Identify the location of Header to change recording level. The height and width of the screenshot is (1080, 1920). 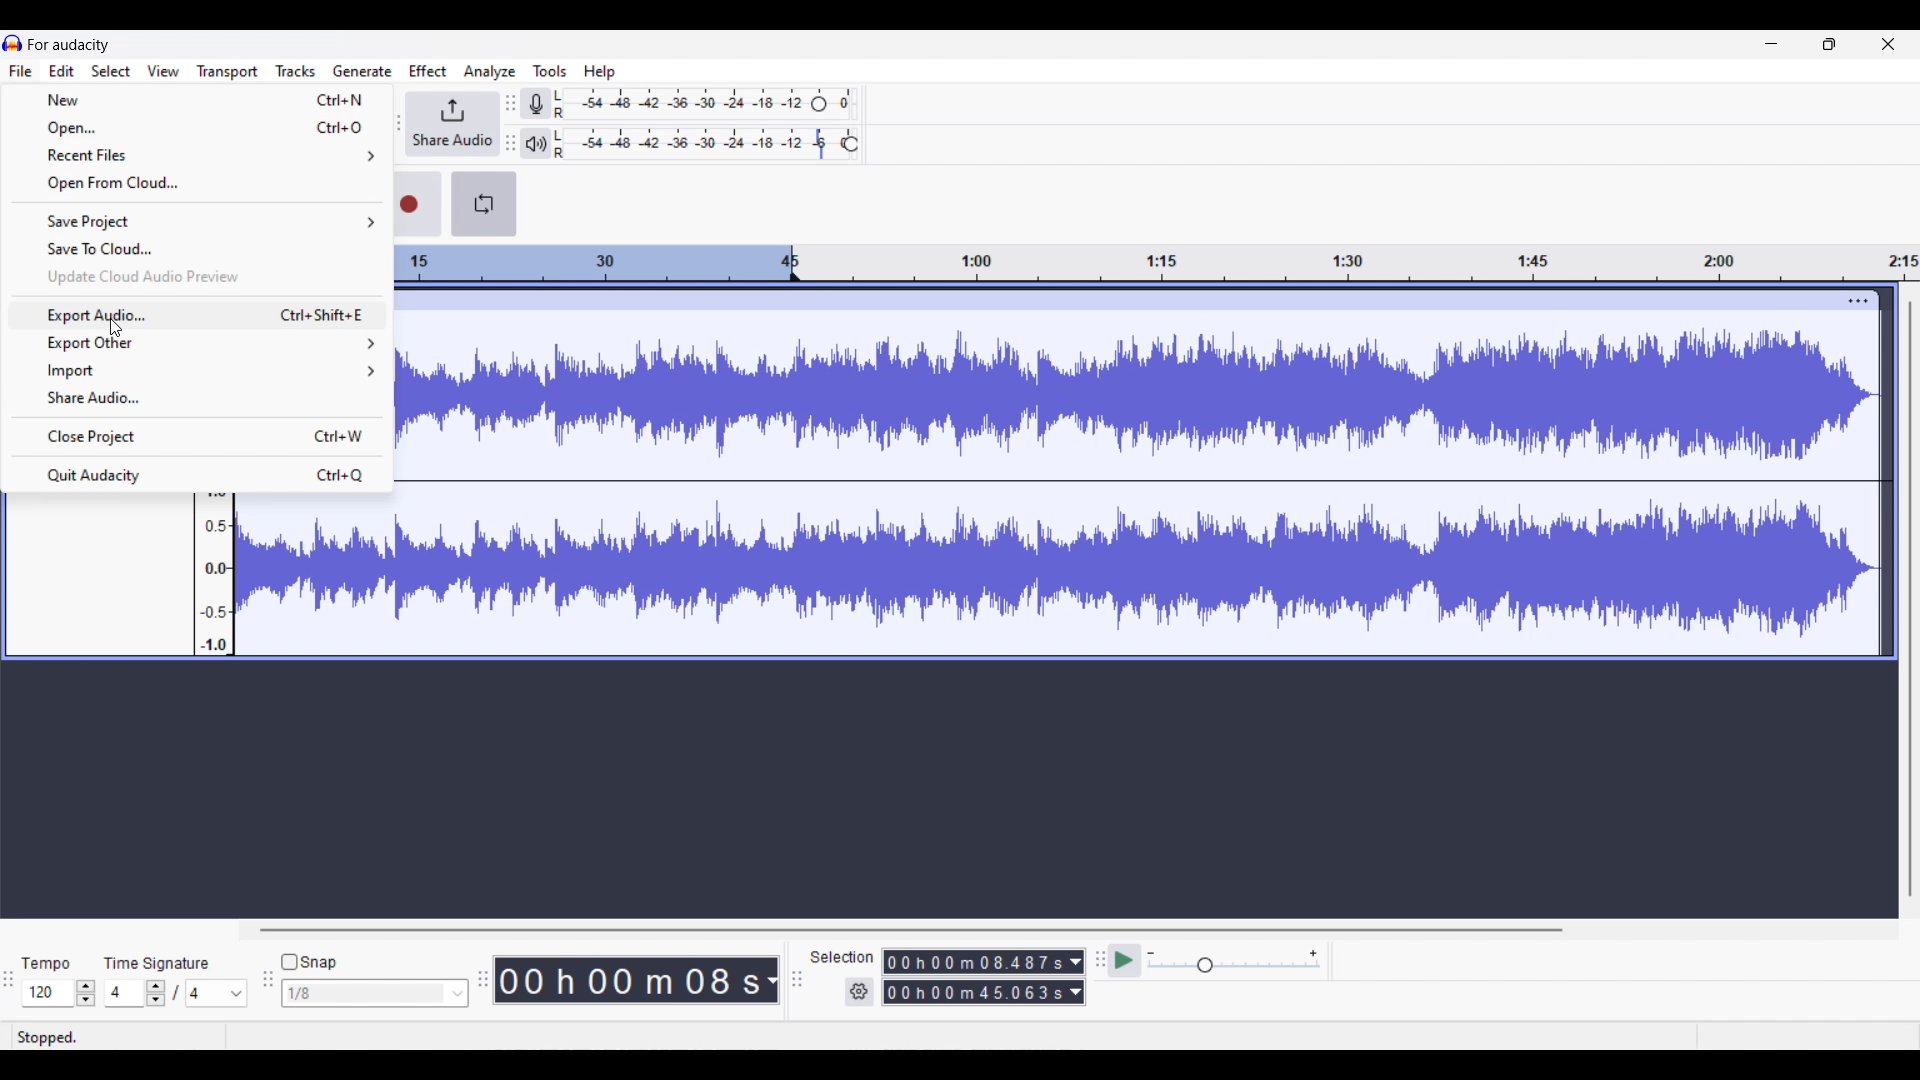
(819, 104).